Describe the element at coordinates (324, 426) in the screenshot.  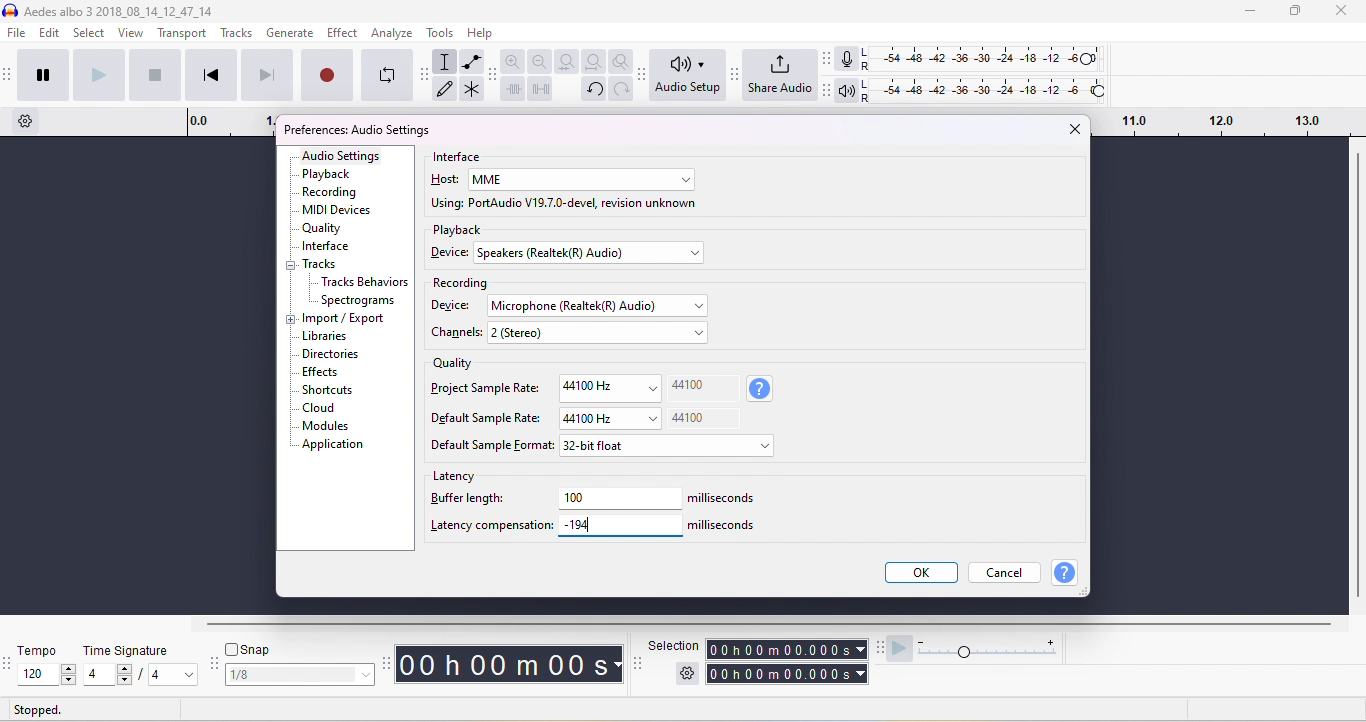
I see `modules` at that location.